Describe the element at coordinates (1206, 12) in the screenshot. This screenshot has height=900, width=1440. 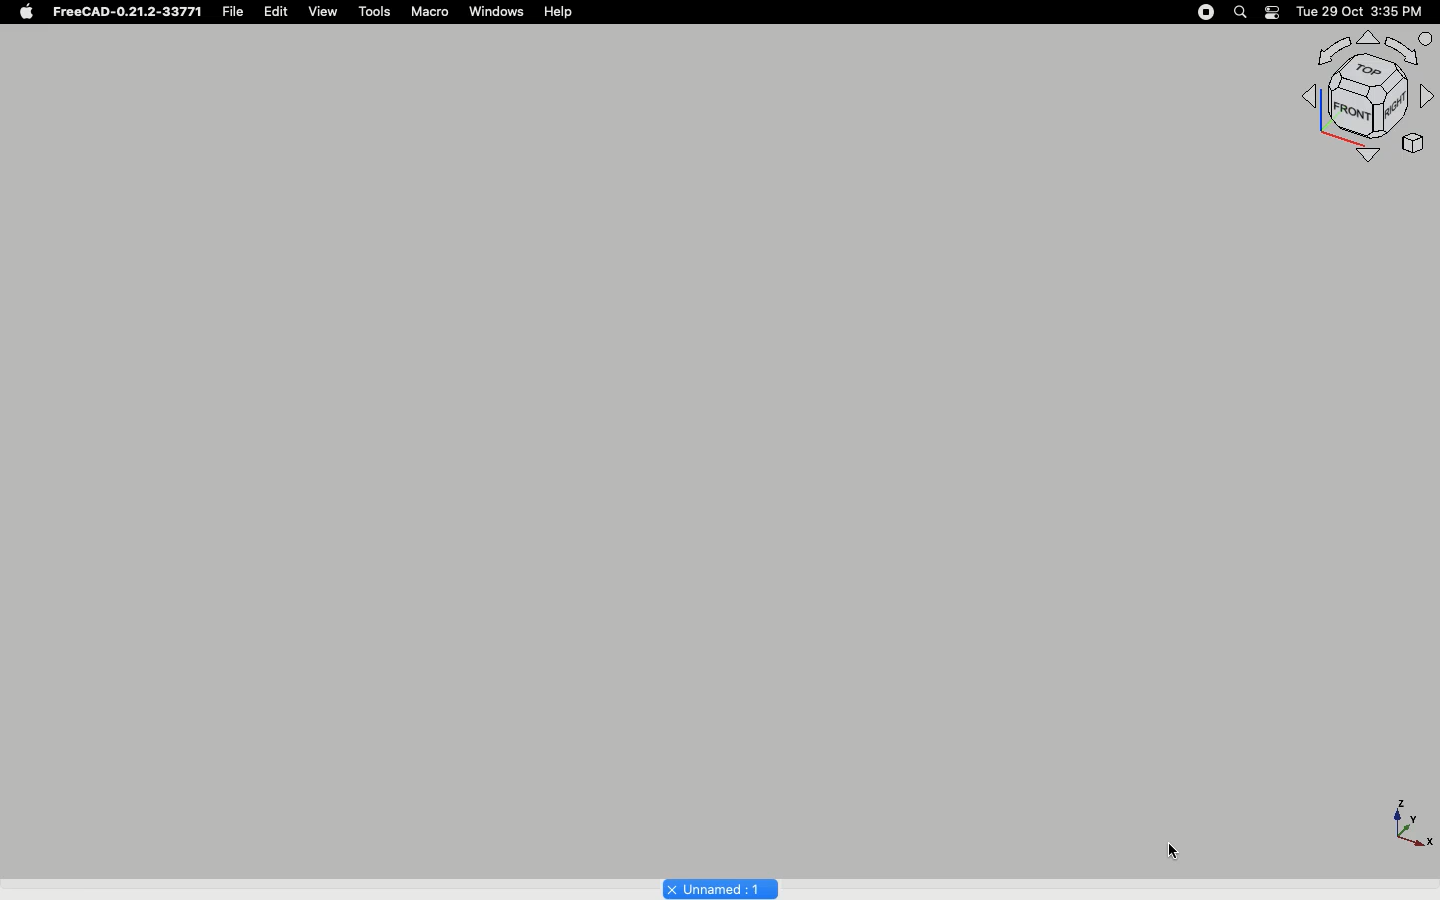
I see `pause` at that location.